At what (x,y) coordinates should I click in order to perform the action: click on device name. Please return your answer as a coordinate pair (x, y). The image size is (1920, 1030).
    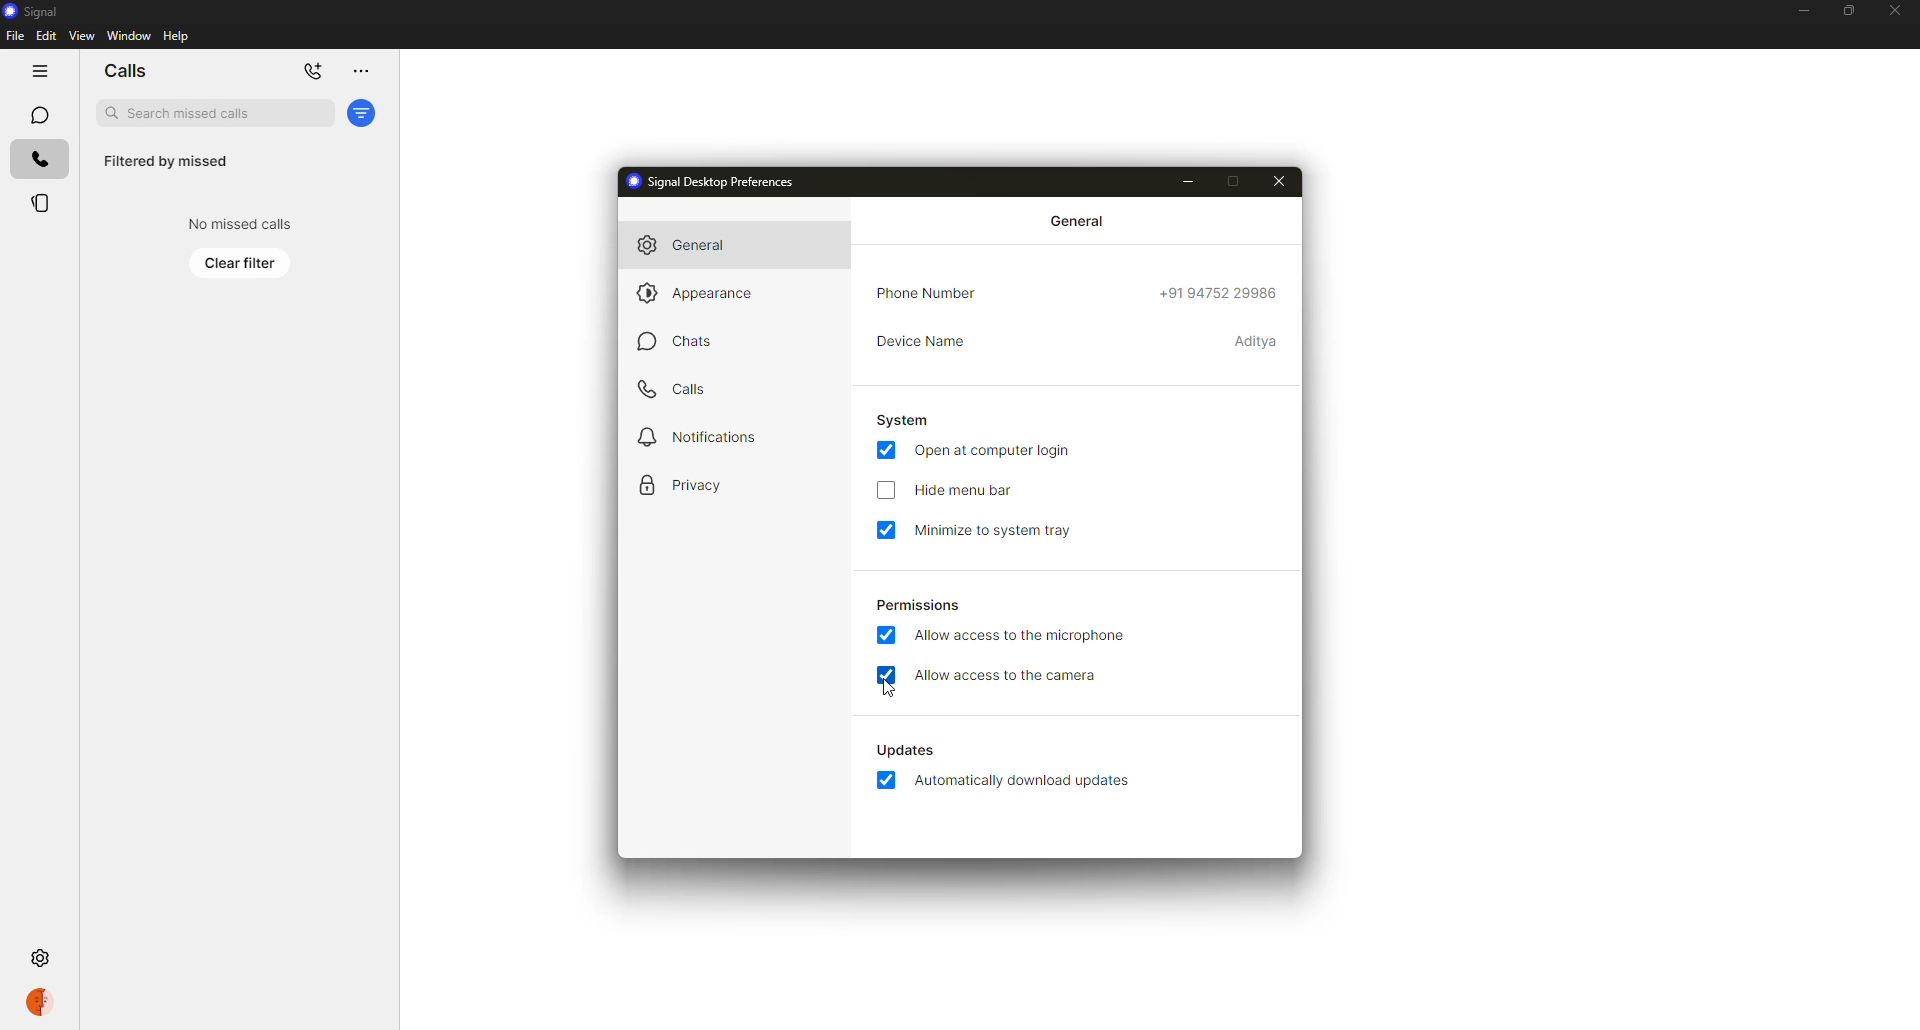
    Looking at the image, I should click on (921, 341).